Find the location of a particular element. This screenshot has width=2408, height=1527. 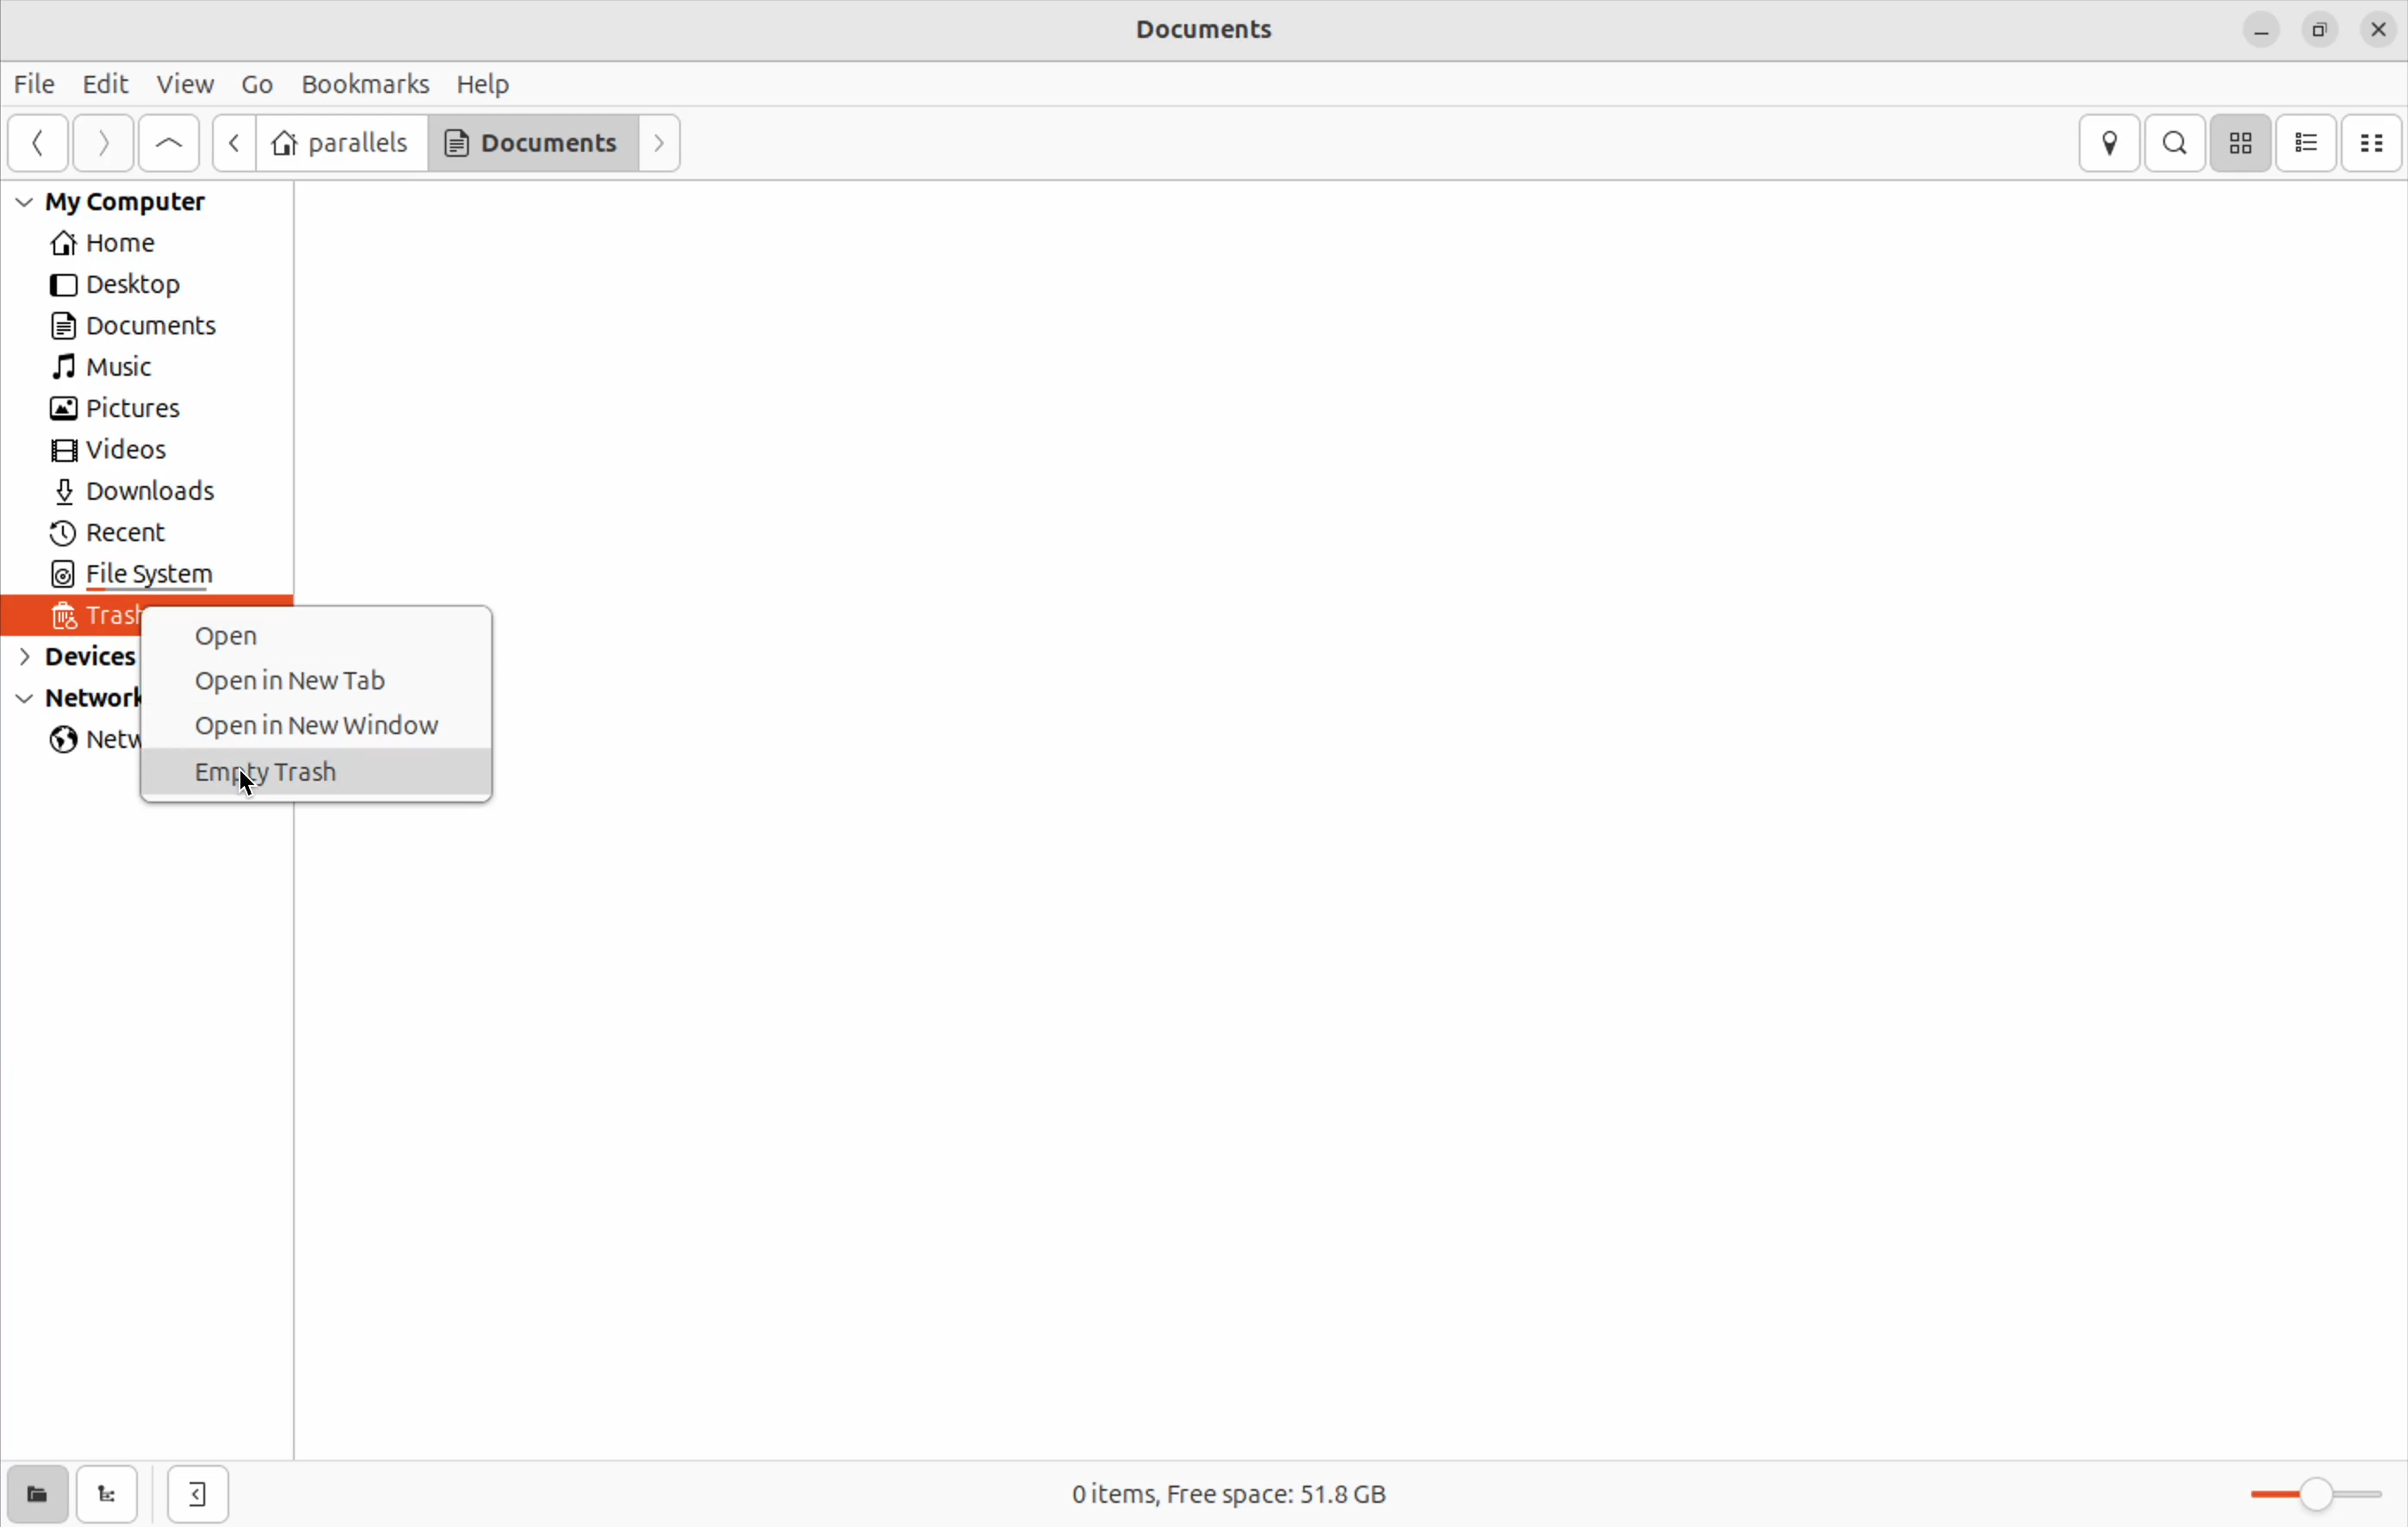

Empty is located at coordinates (335, 775).